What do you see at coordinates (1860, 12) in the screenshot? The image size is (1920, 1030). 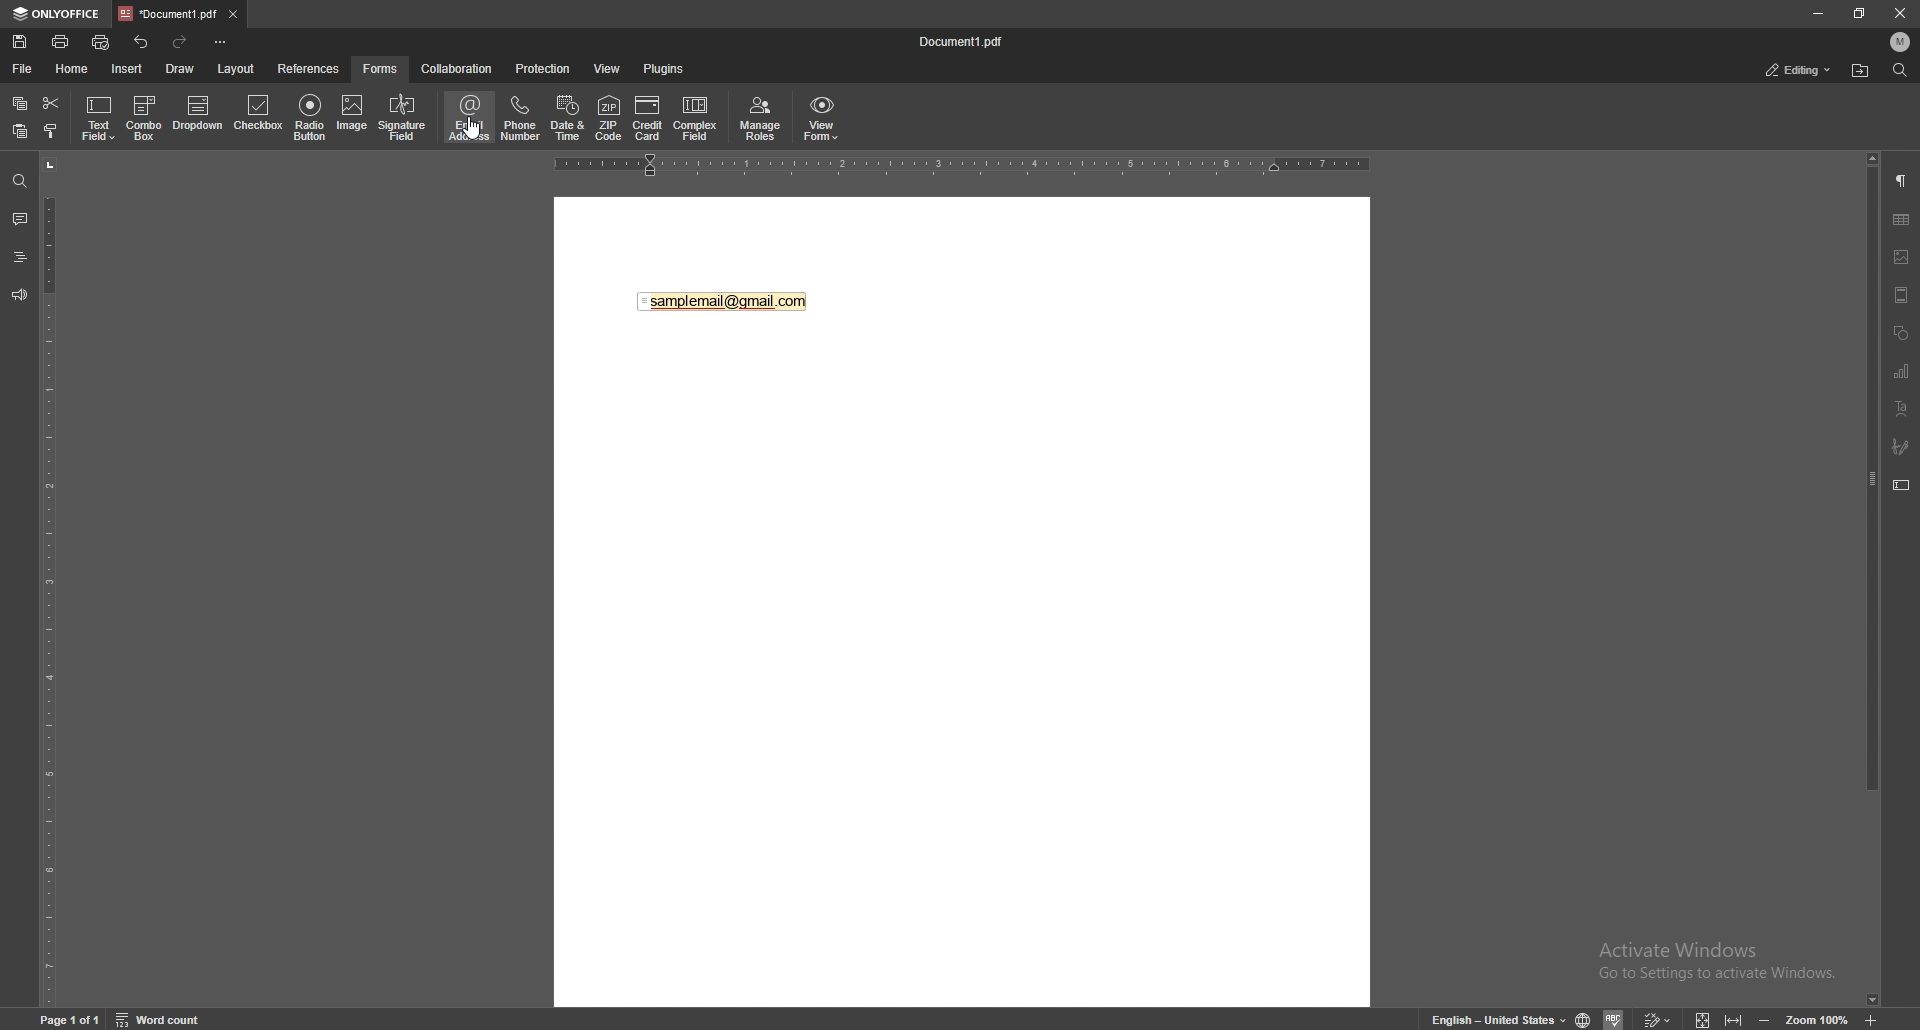 I see `resize` at bounding box center [1860, 12].